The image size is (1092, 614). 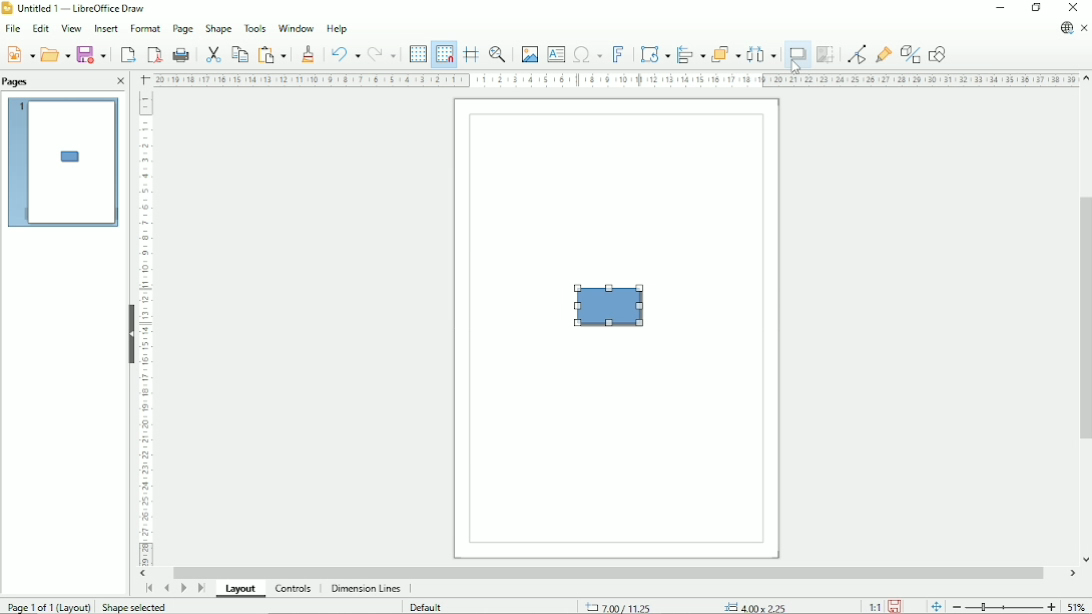 I want to click on Cut, so click(x=213, y=53).